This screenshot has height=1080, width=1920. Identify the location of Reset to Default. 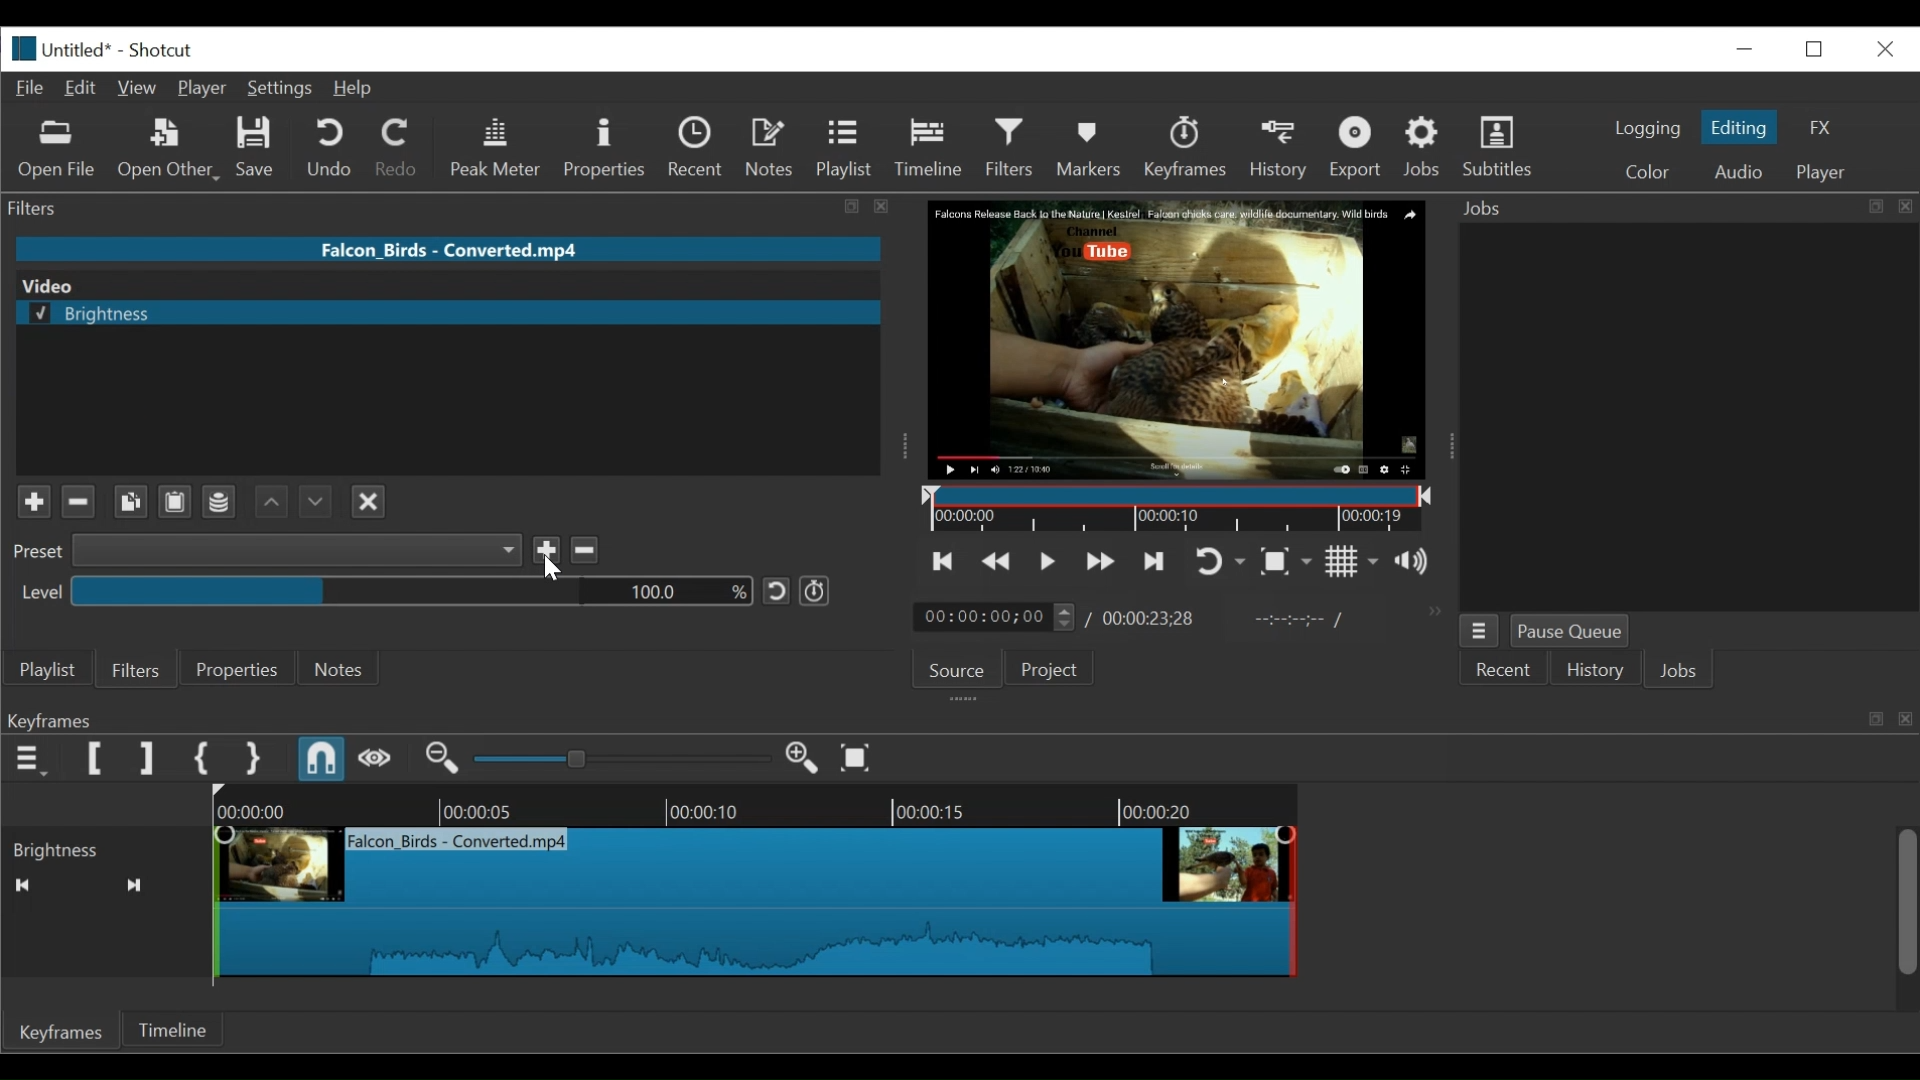
(776, 592).